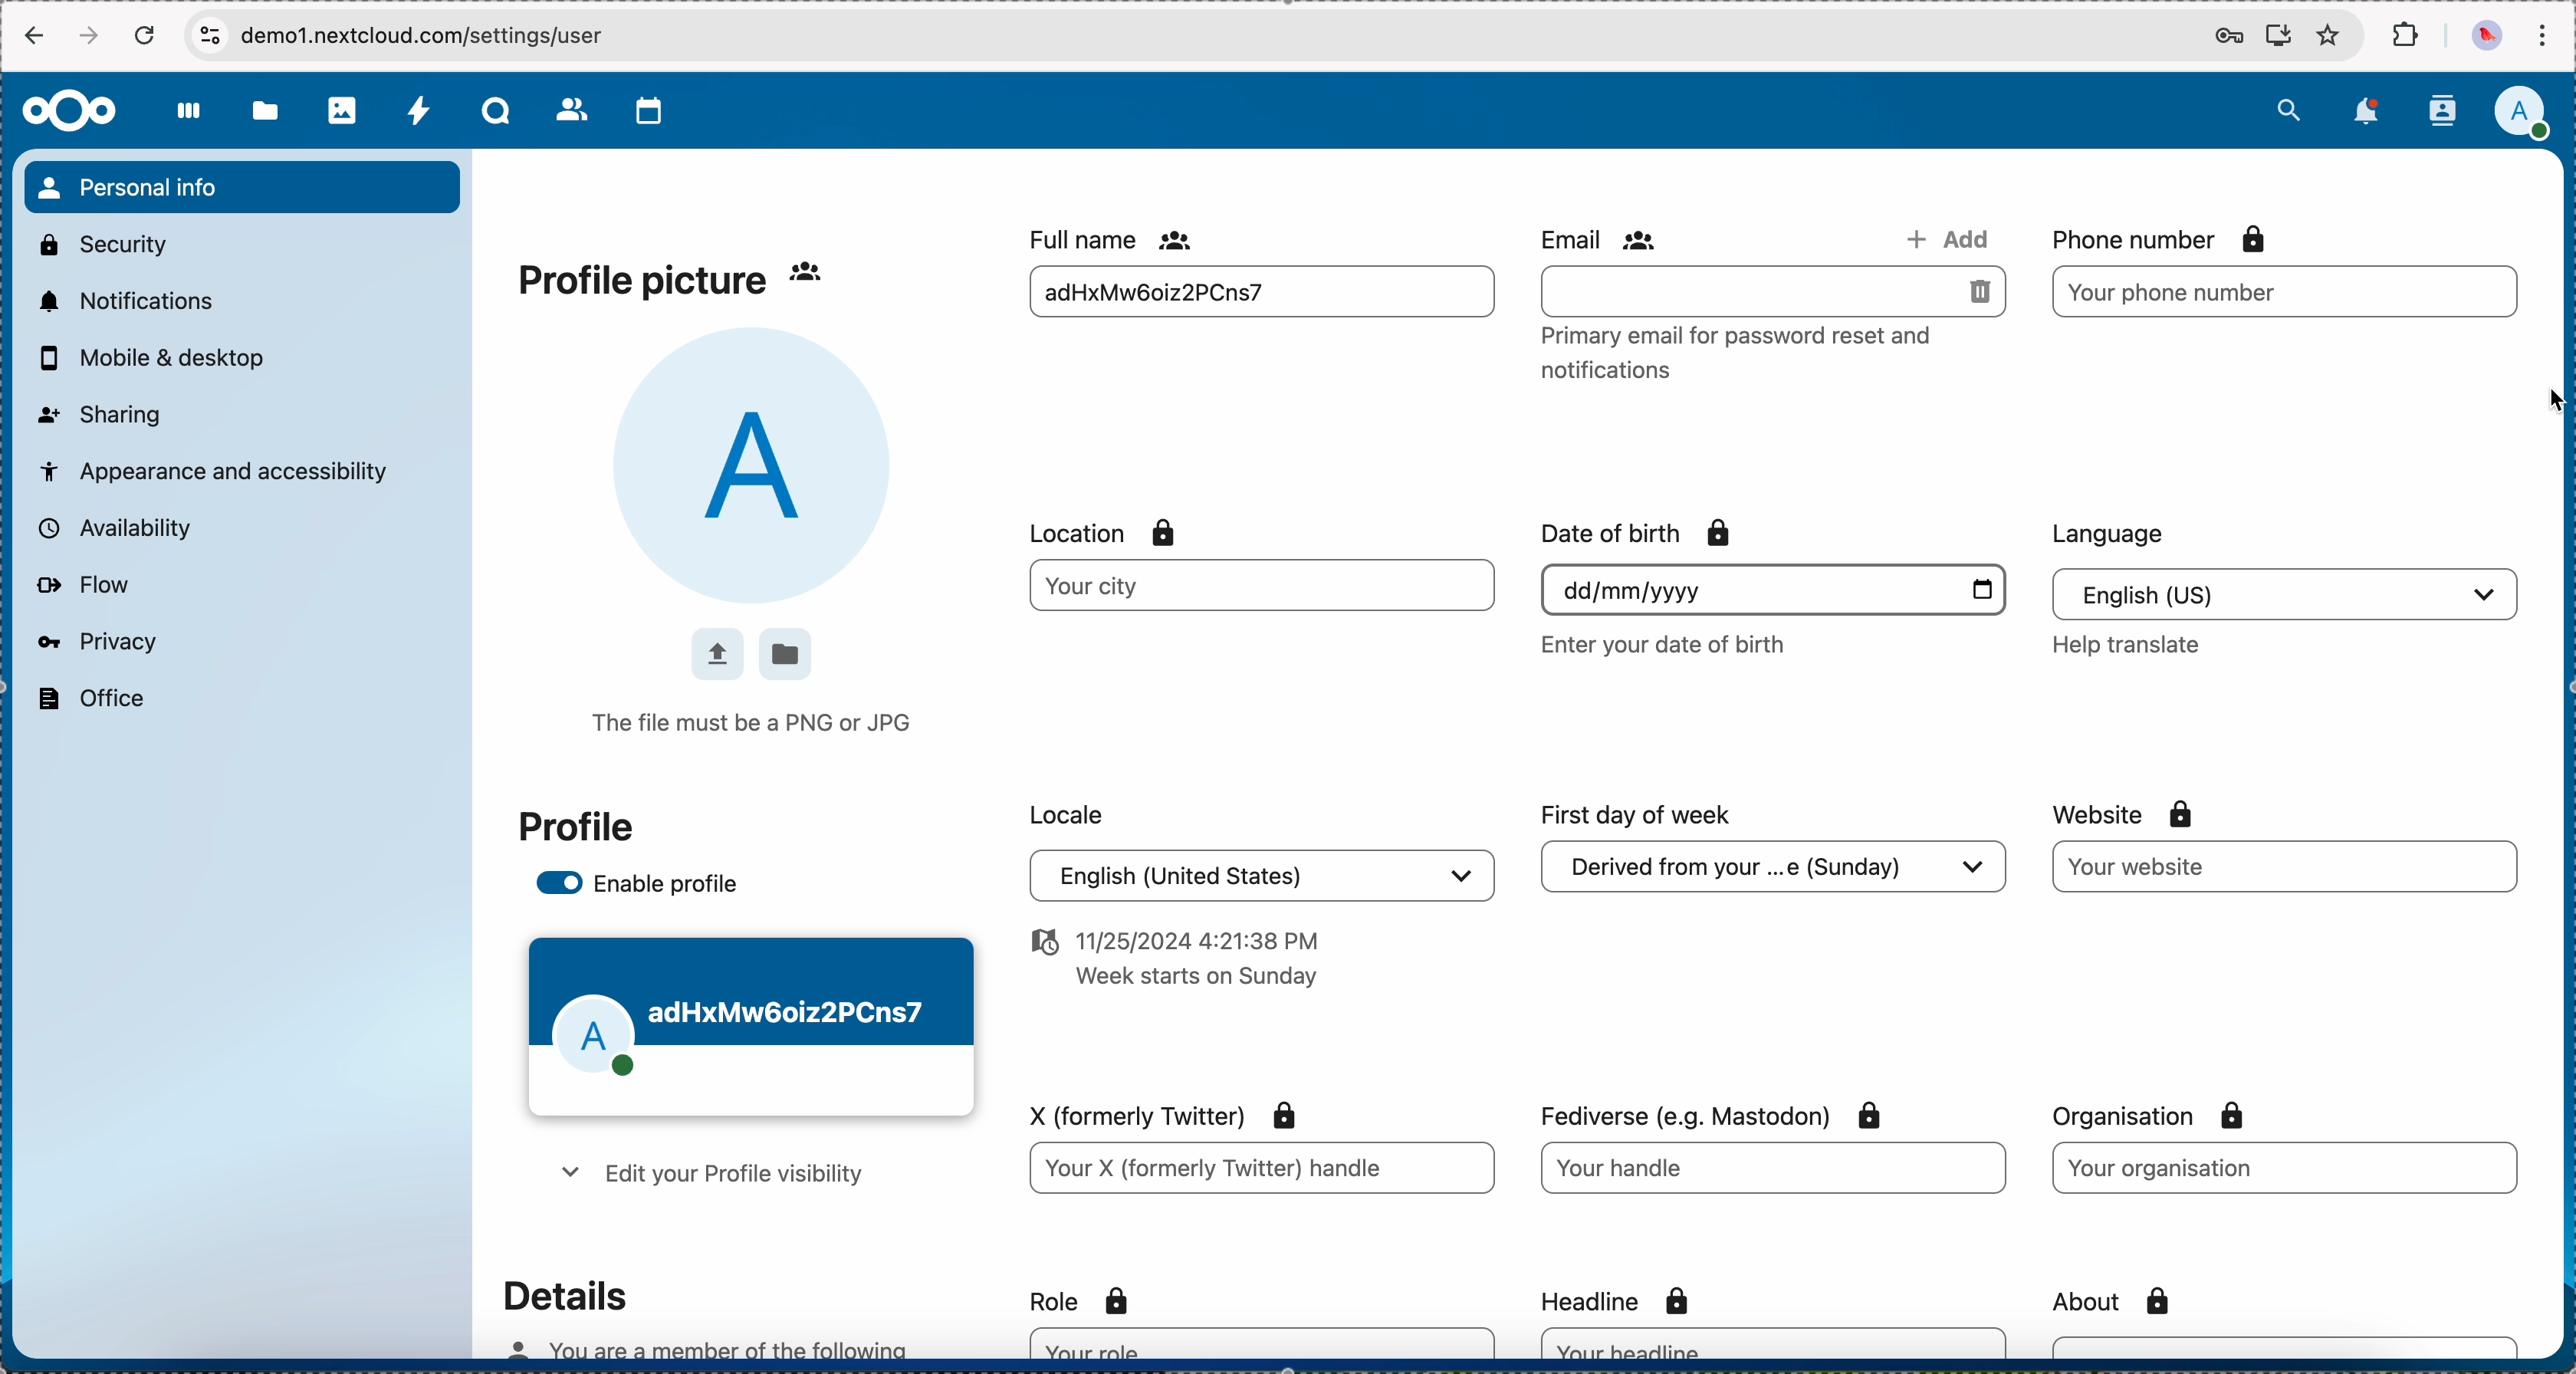  What do you see at coordinates (650, 111) in the screenshot?
I see `calendar` at bounding box center [650, 111].